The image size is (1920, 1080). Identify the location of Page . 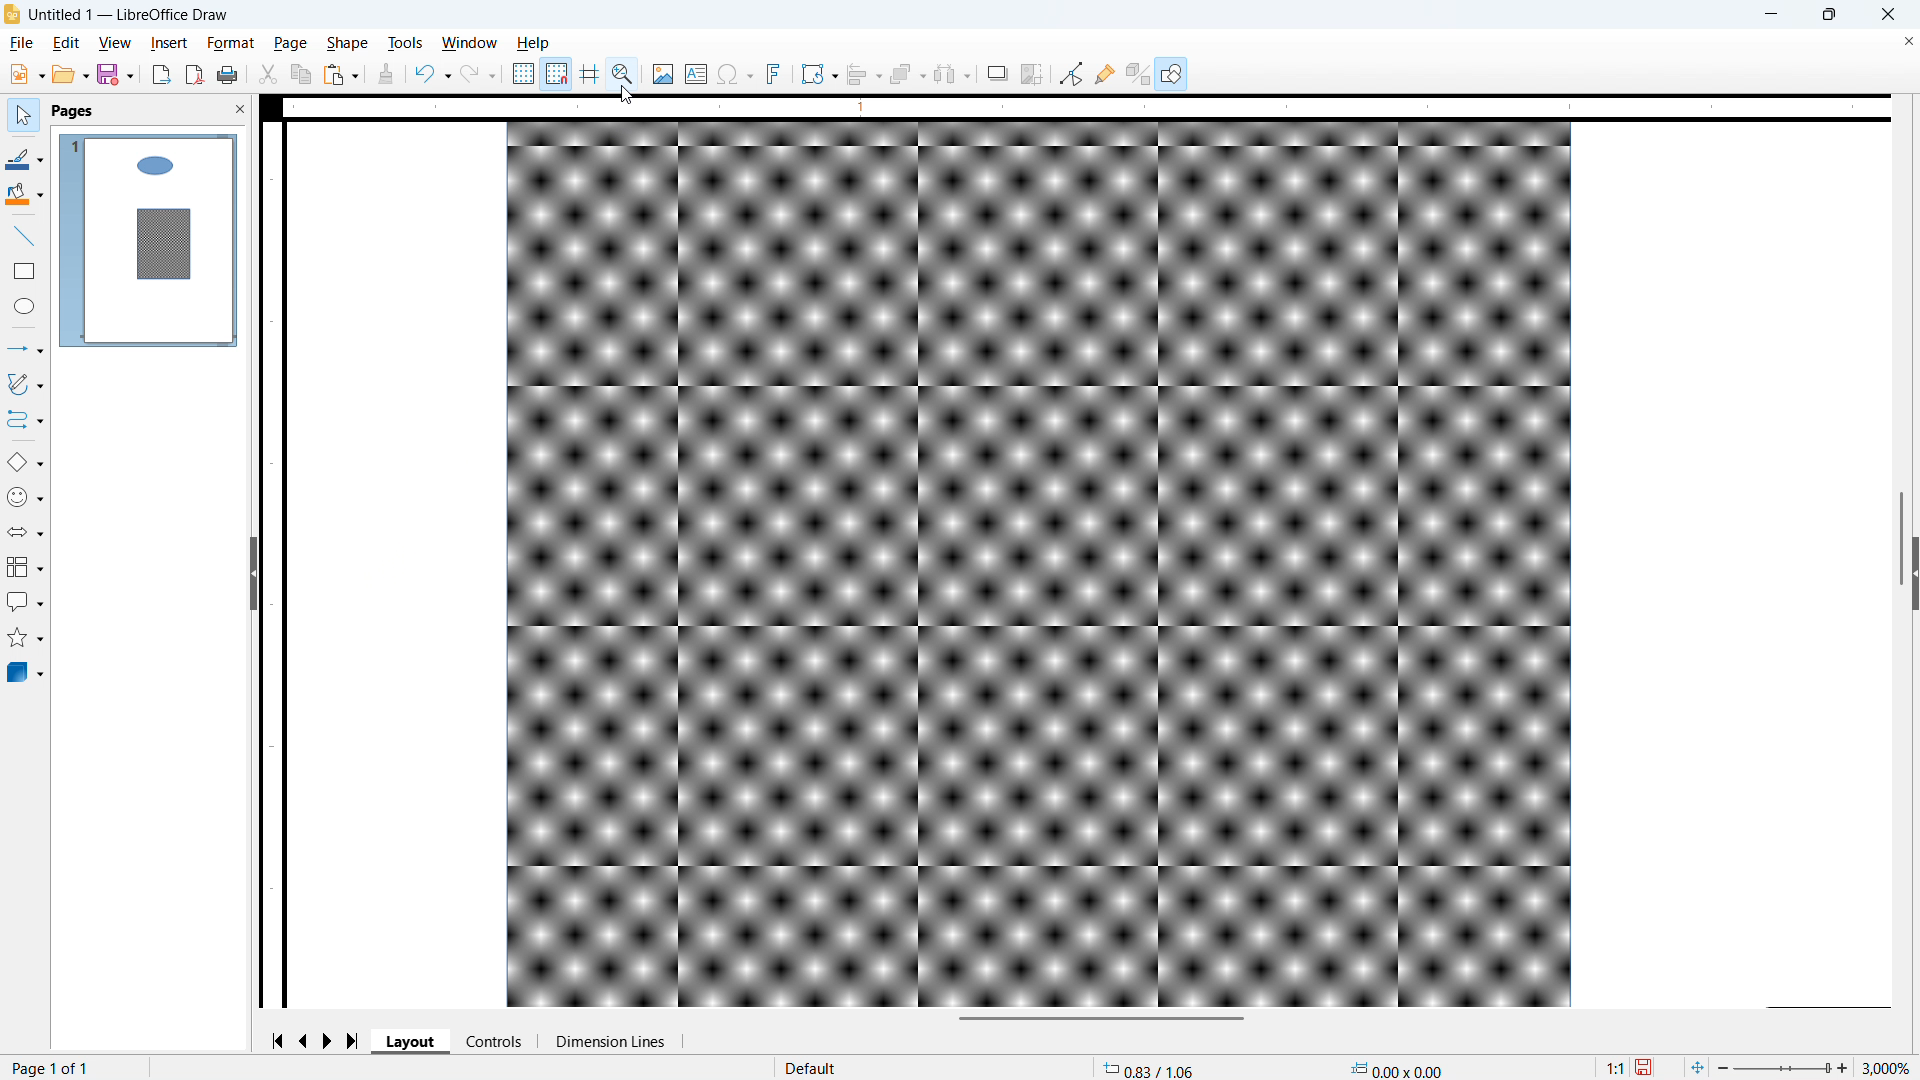
(1090, 565).